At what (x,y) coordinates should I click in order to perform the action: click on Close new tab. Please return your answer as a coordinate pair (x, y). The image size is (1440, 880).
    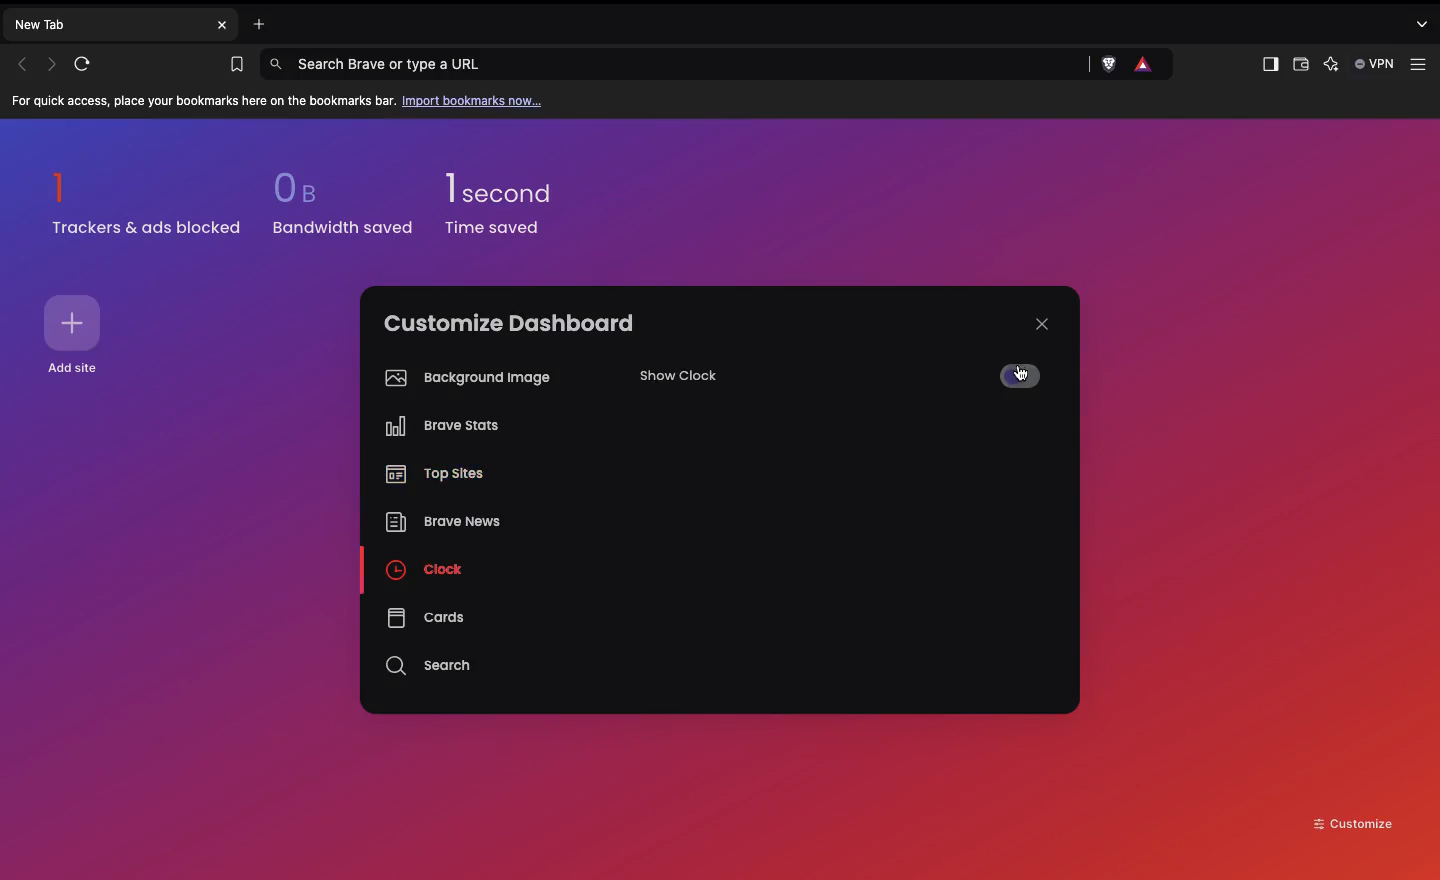
    Looking at the image, I should click on (222, 25).